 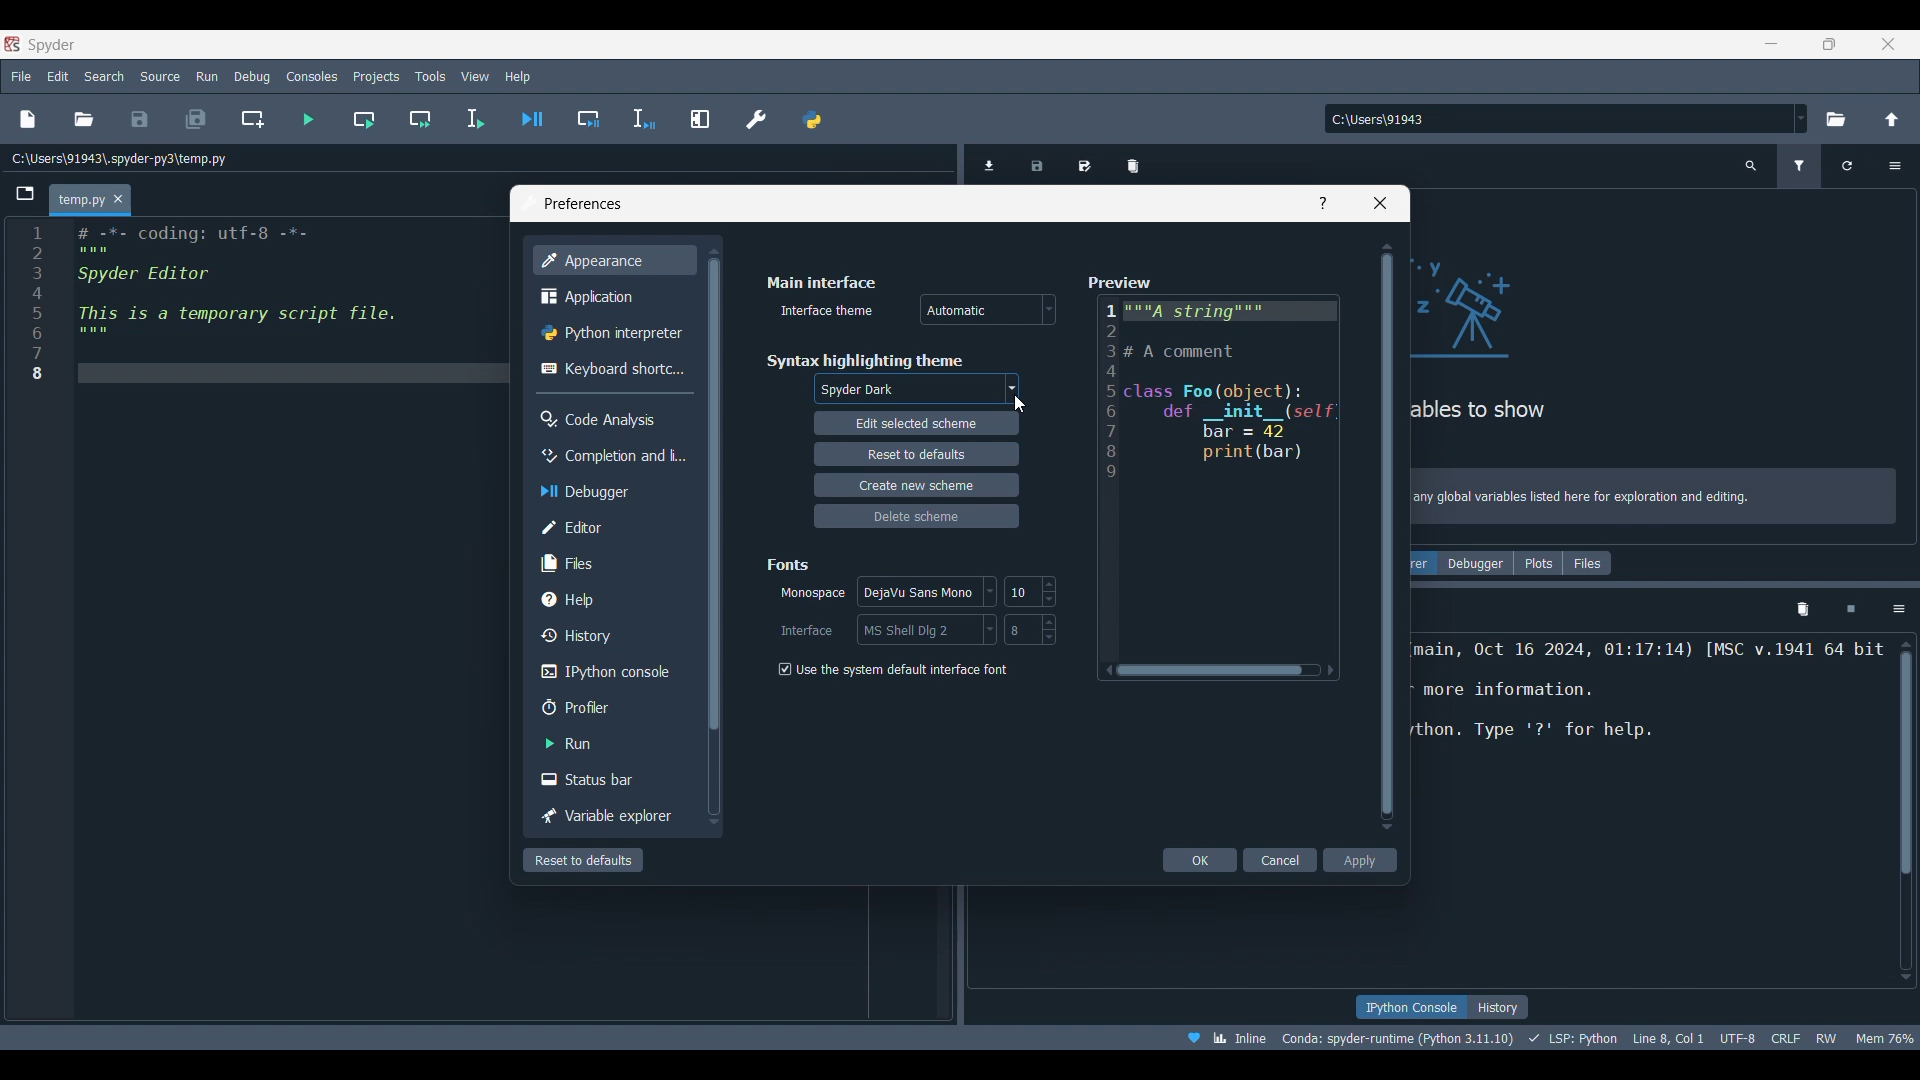 What do you see at coordinates (916, 486) in the screenshot?
I see `create new scheme` at bounding box center [916, 486].